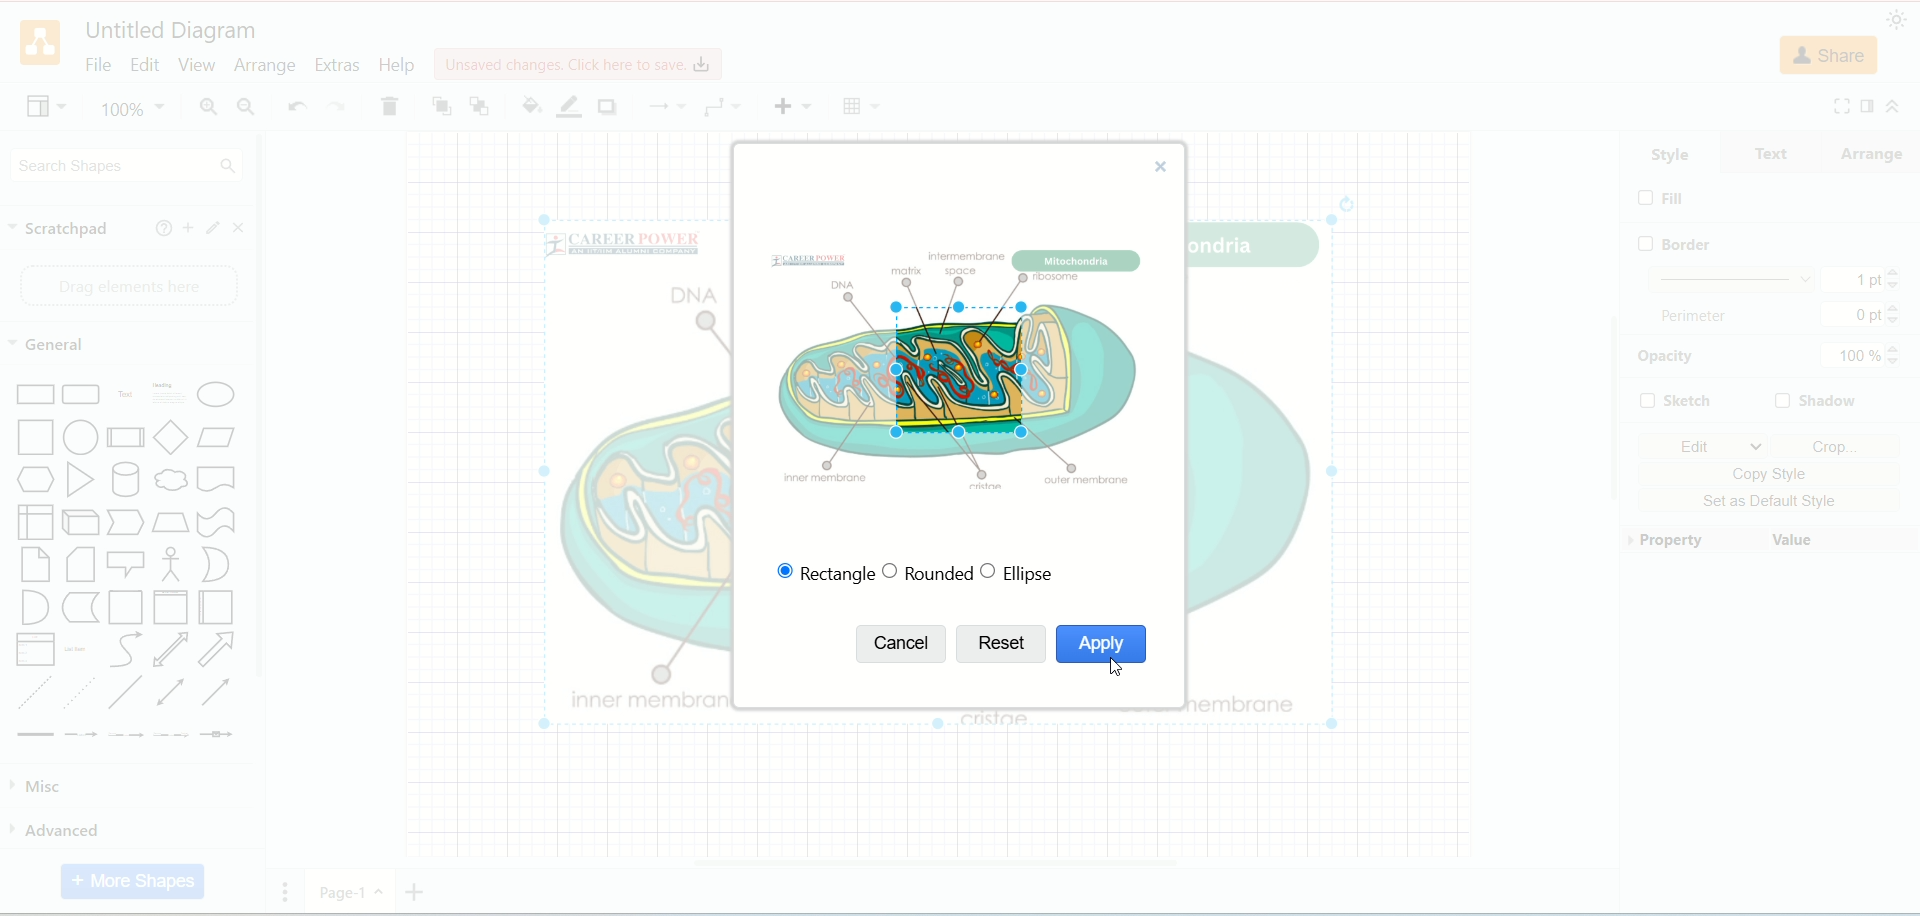 The width and height of the screenshot is (1920, 916). I want to click on sketch, so click(1675, 398).